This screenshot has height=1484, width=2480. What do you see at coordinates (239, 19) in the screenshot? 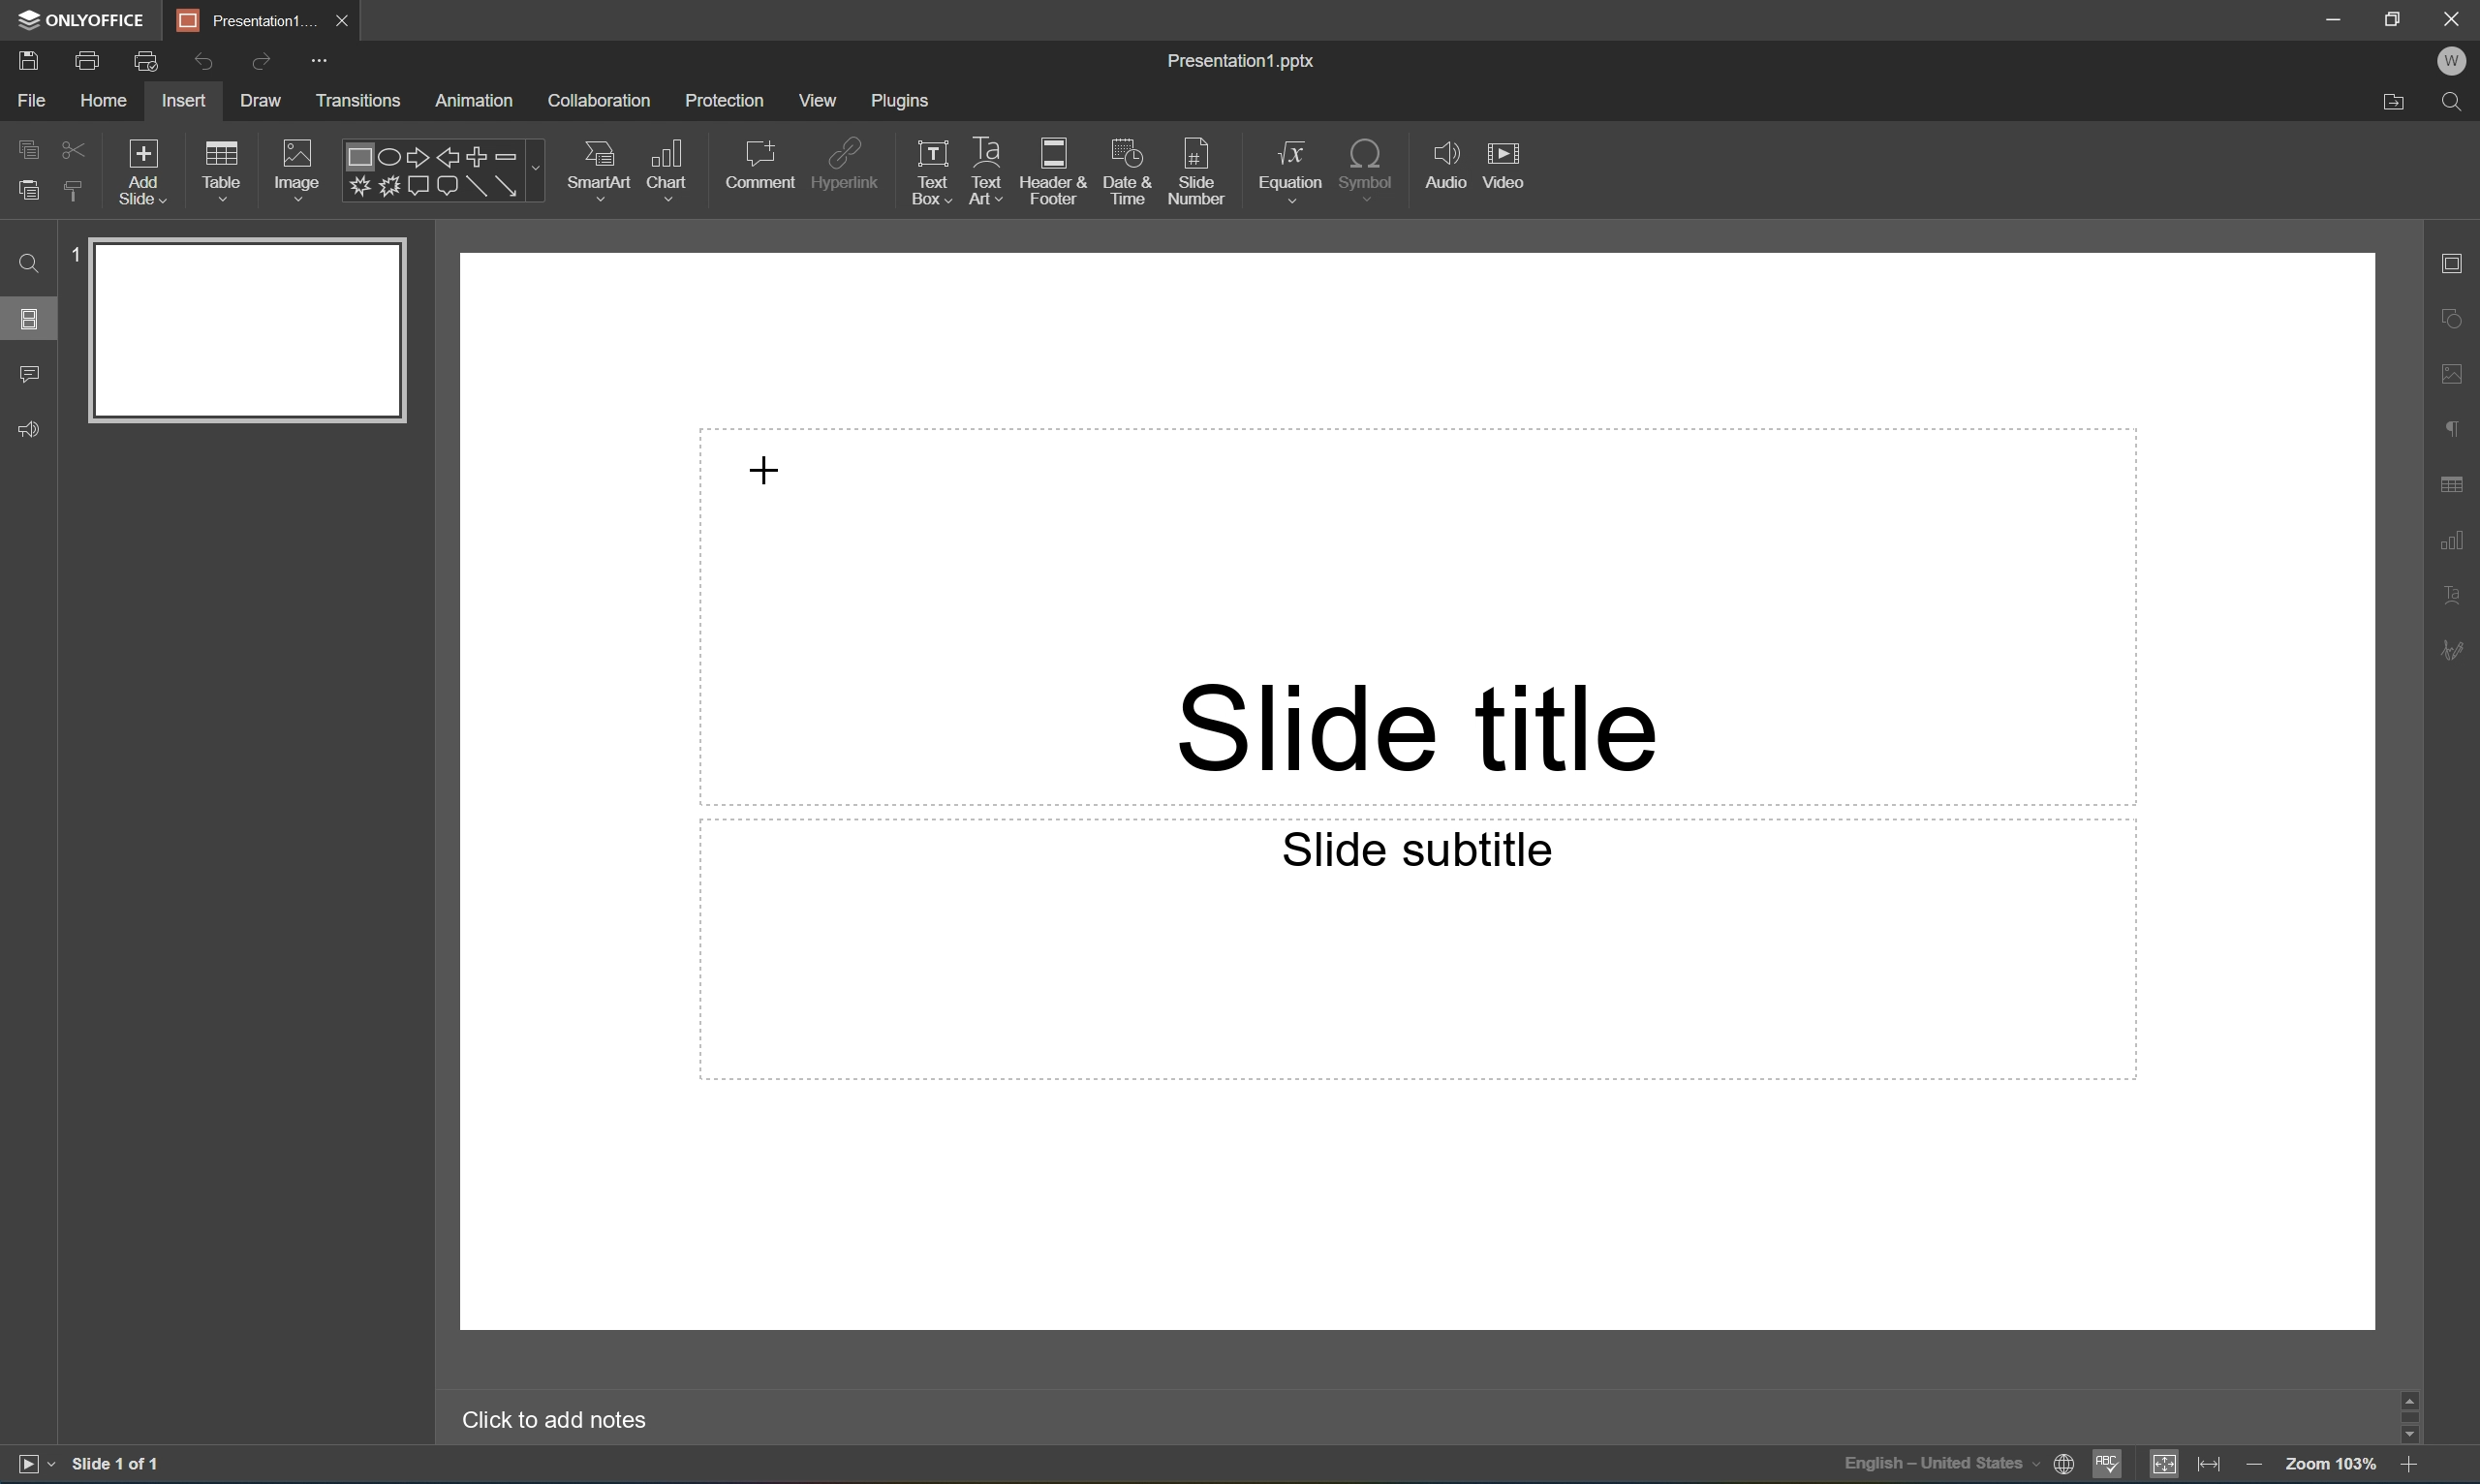
I see `Presentation1...` at bounding box center [239, 19].